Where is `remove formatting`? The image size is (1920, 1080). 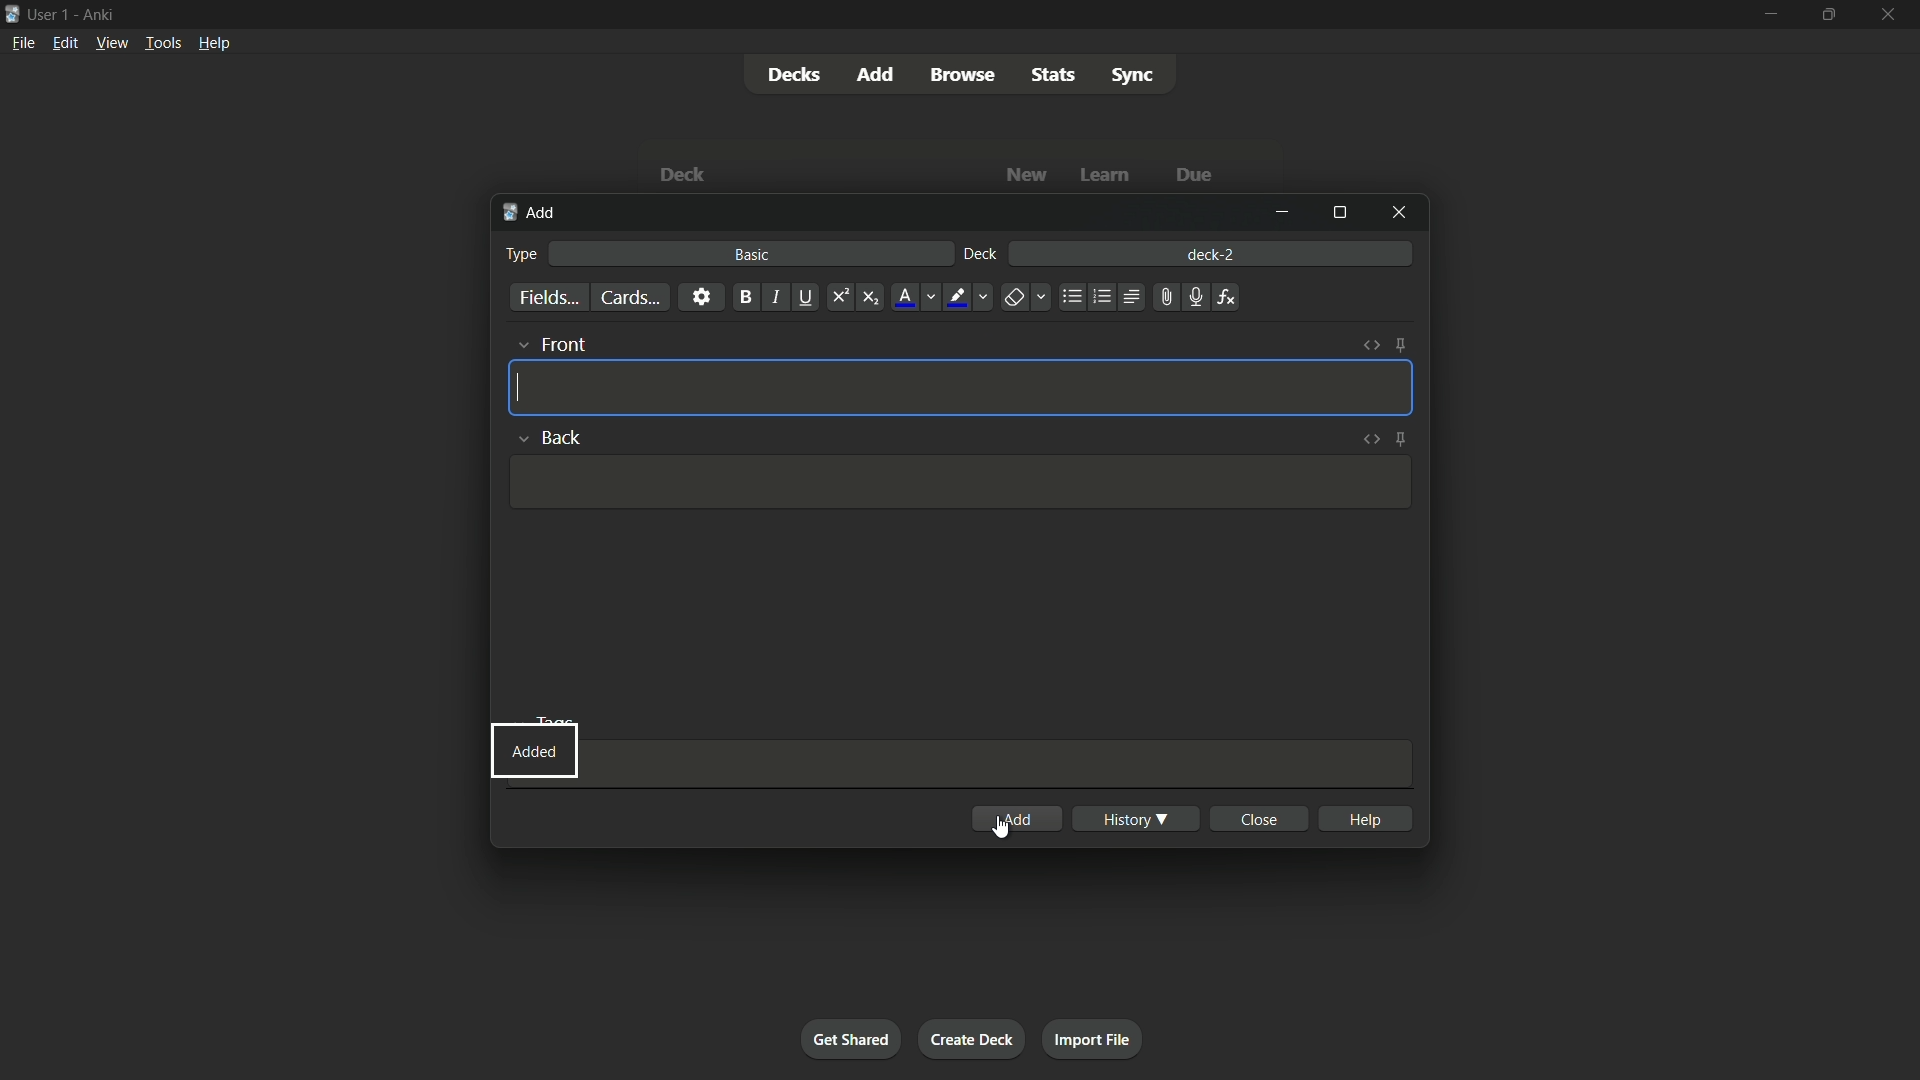
remove formatting is located at coordinates (1024, 298).